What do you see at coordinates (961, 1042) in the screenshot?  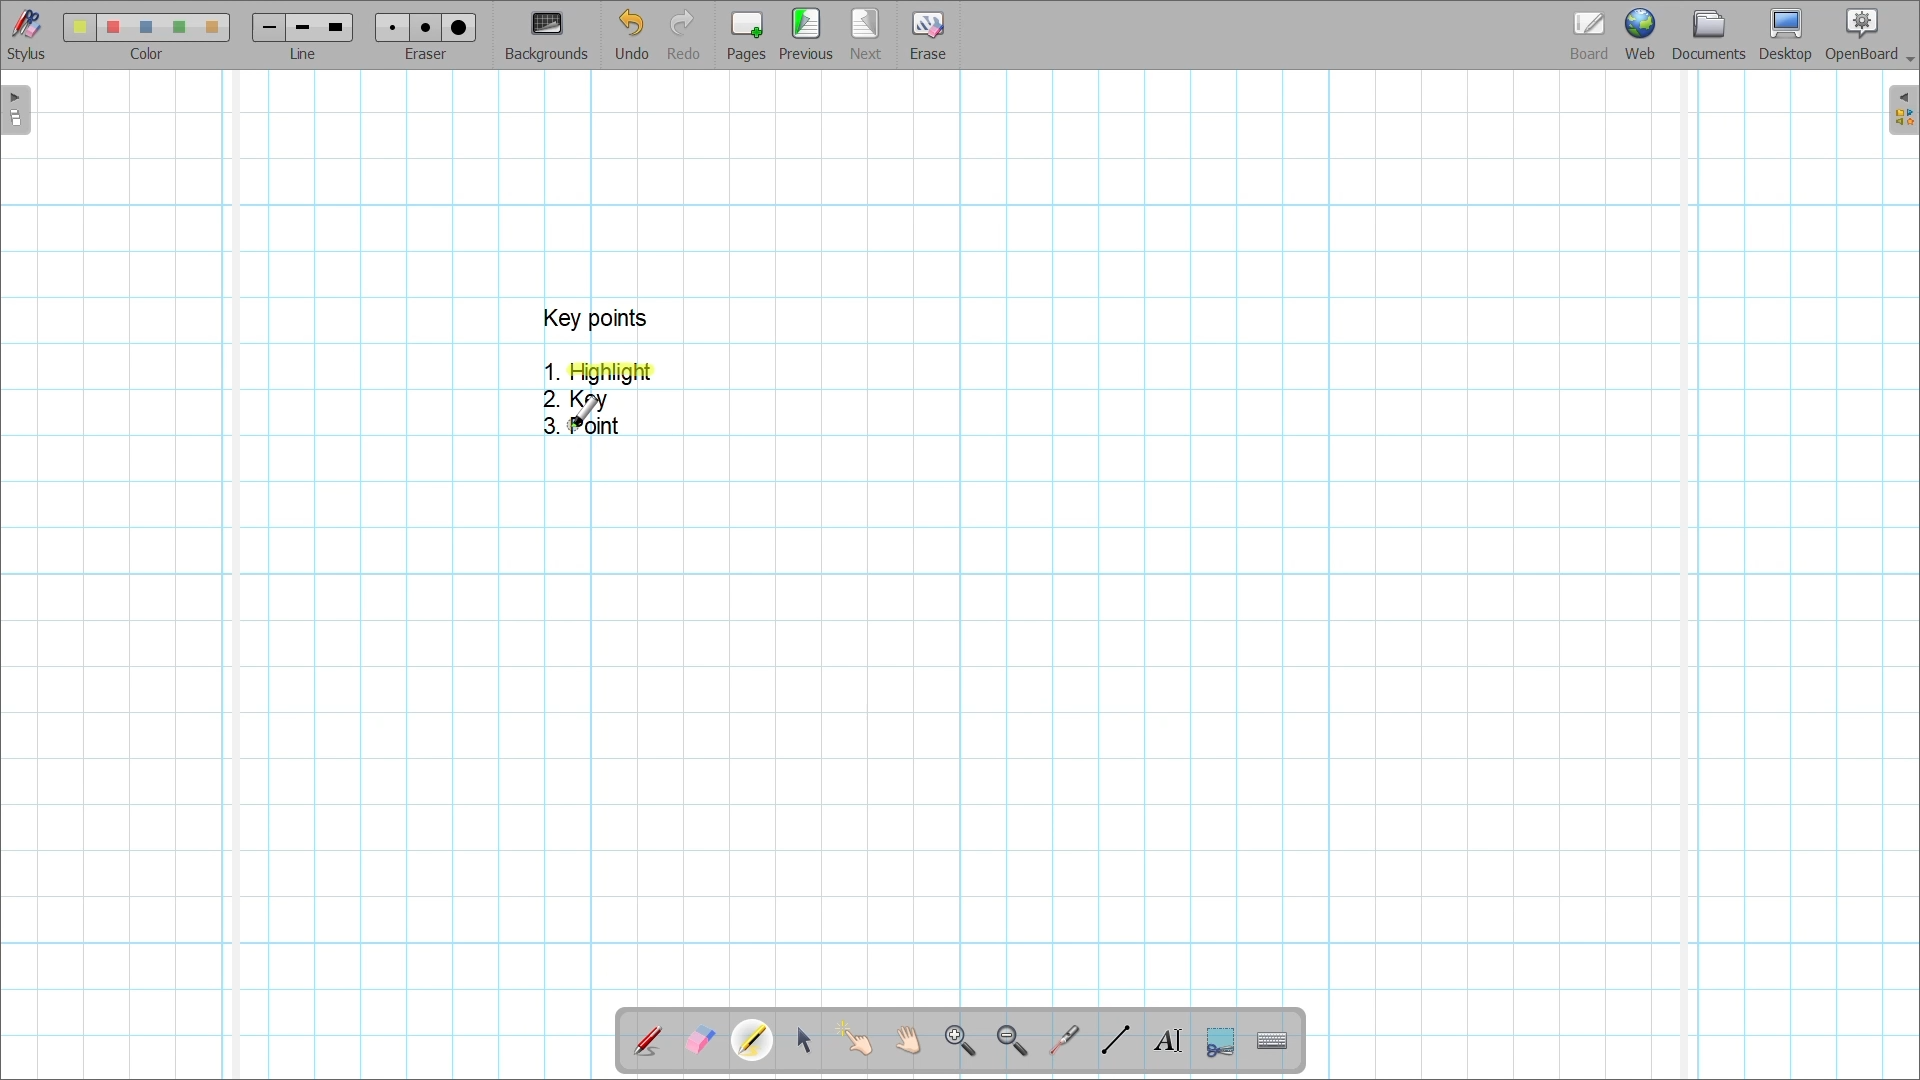 I see `Zoom in` at bounding box center [961, 1042].